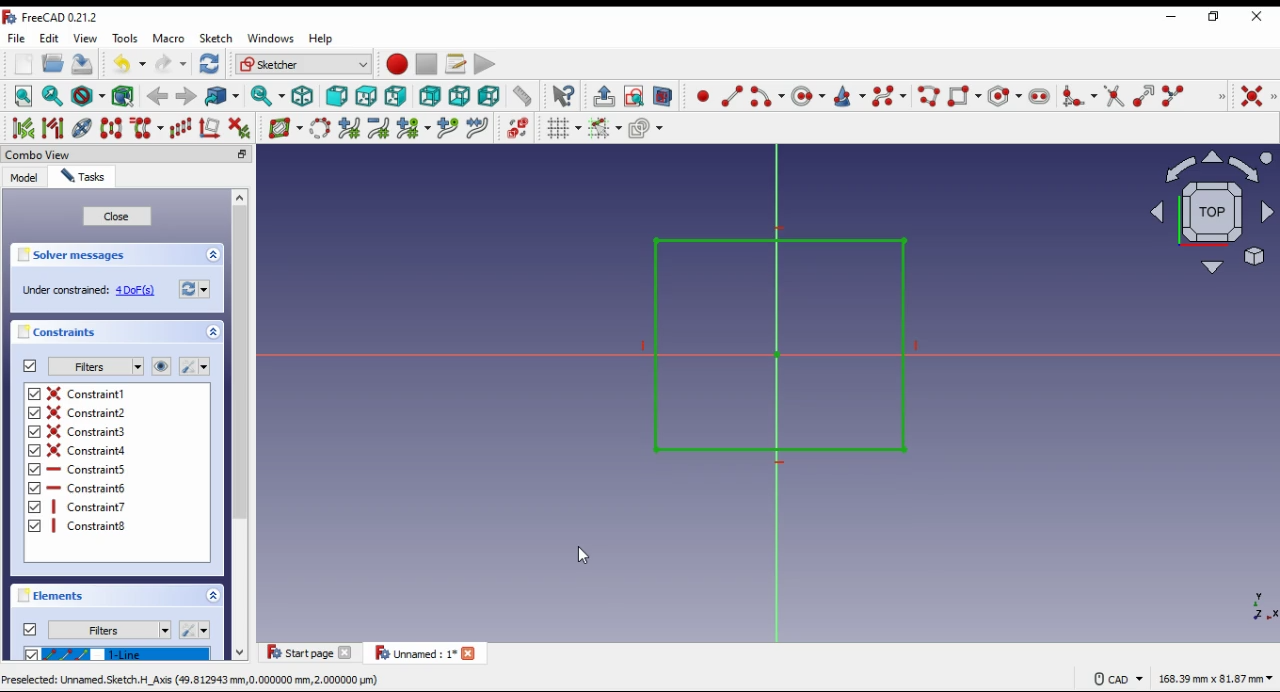 This screenshot has width=1280, height=692. What do you see at coordinates (367, 97) in the screenshot?
I see `top` at bounding box center [367, 97].